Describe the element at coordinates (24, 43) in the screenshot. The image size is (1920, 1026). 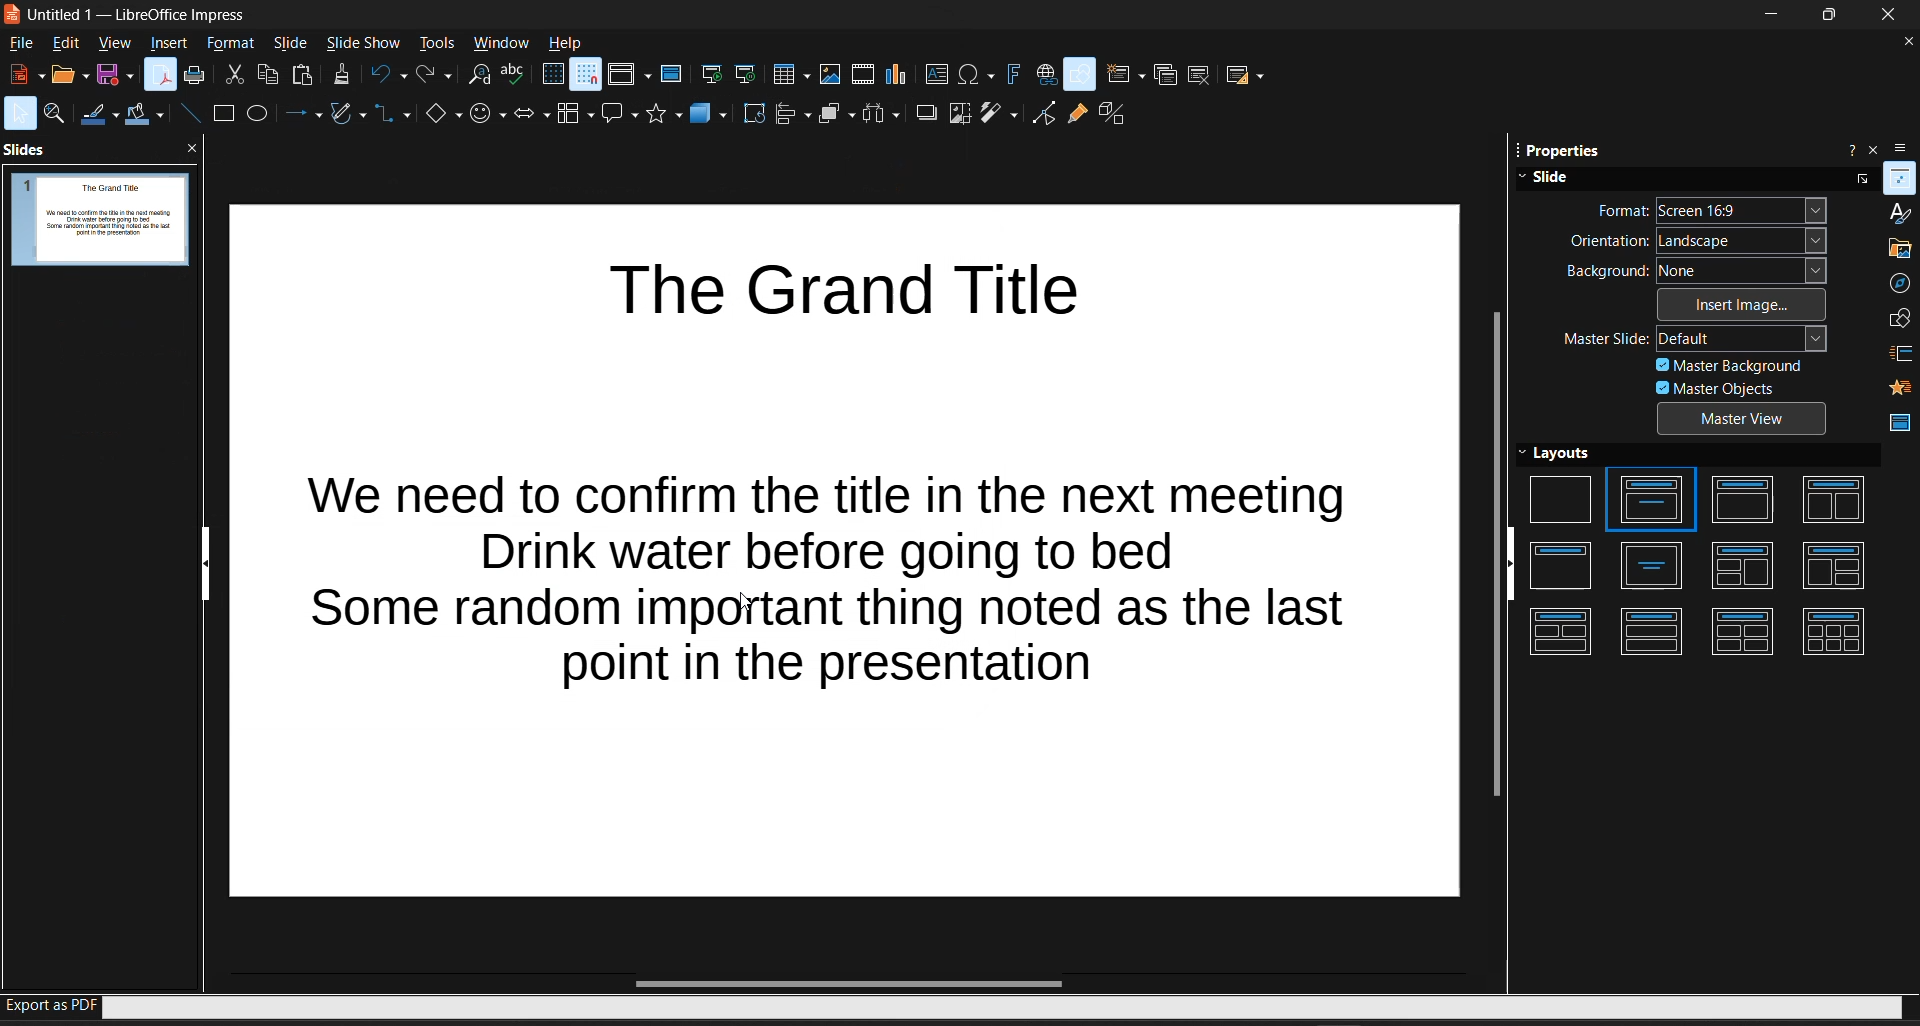
I see `file` at that location.